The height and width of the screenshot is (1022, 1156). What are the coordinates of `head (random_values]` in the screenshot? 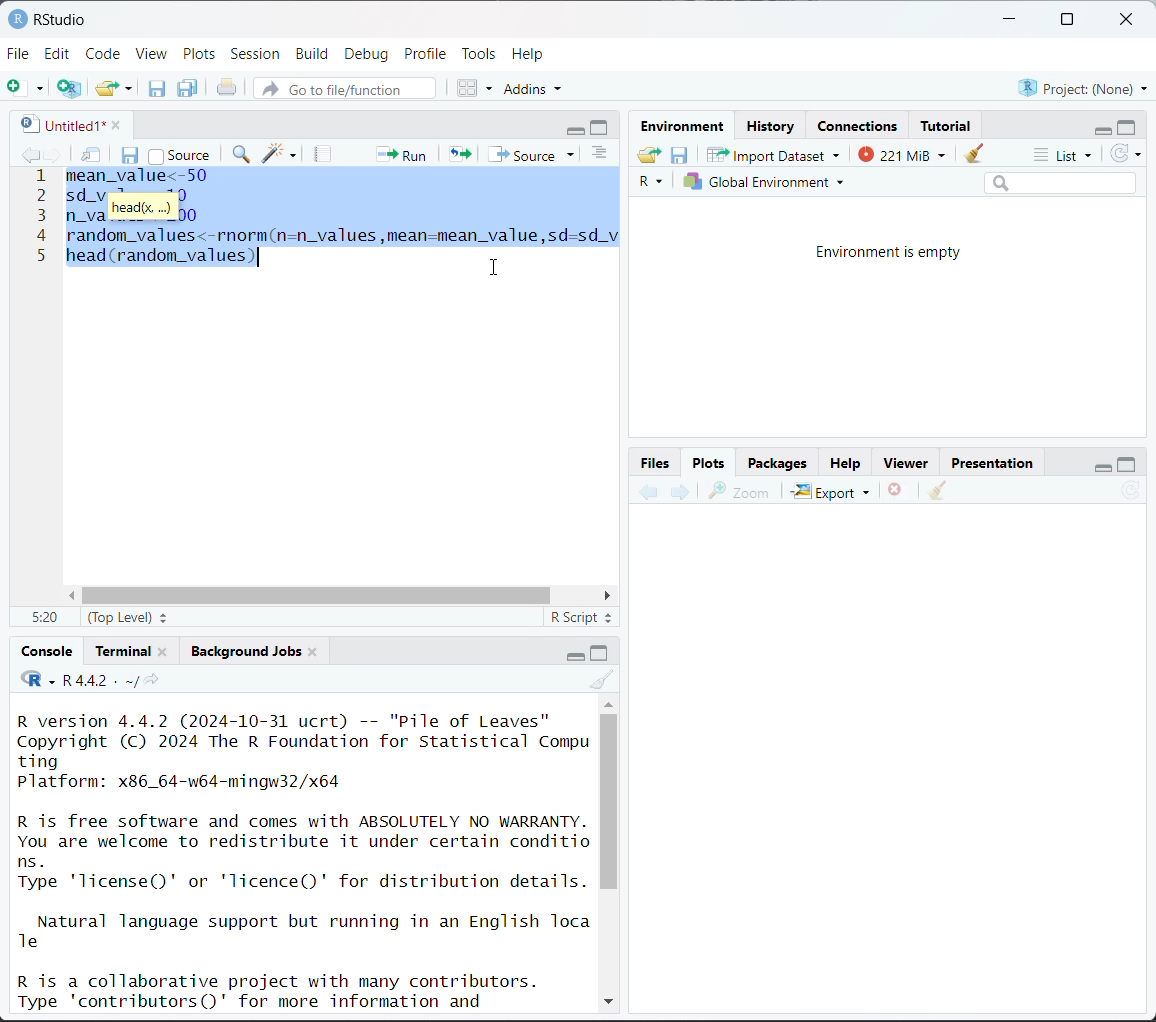 It's located at (161, 262).